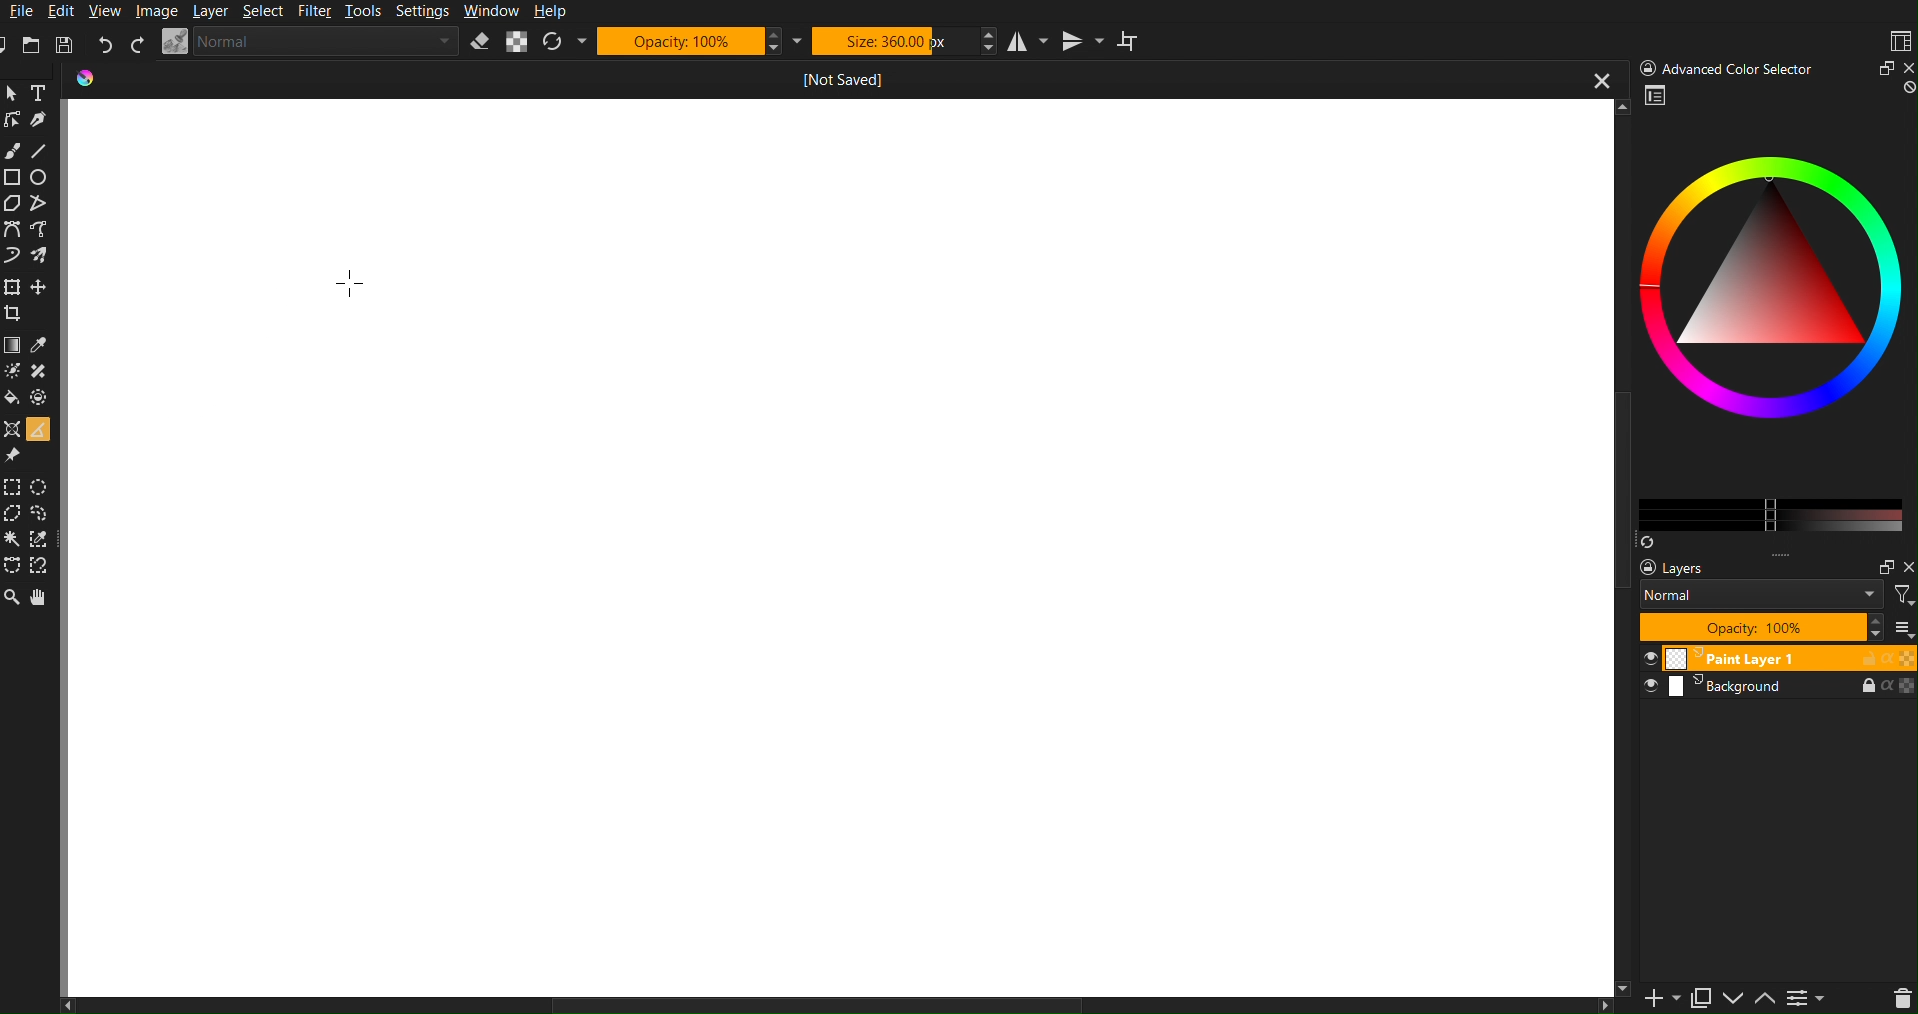  I want to click on Pin Tool, so click(14, 454).